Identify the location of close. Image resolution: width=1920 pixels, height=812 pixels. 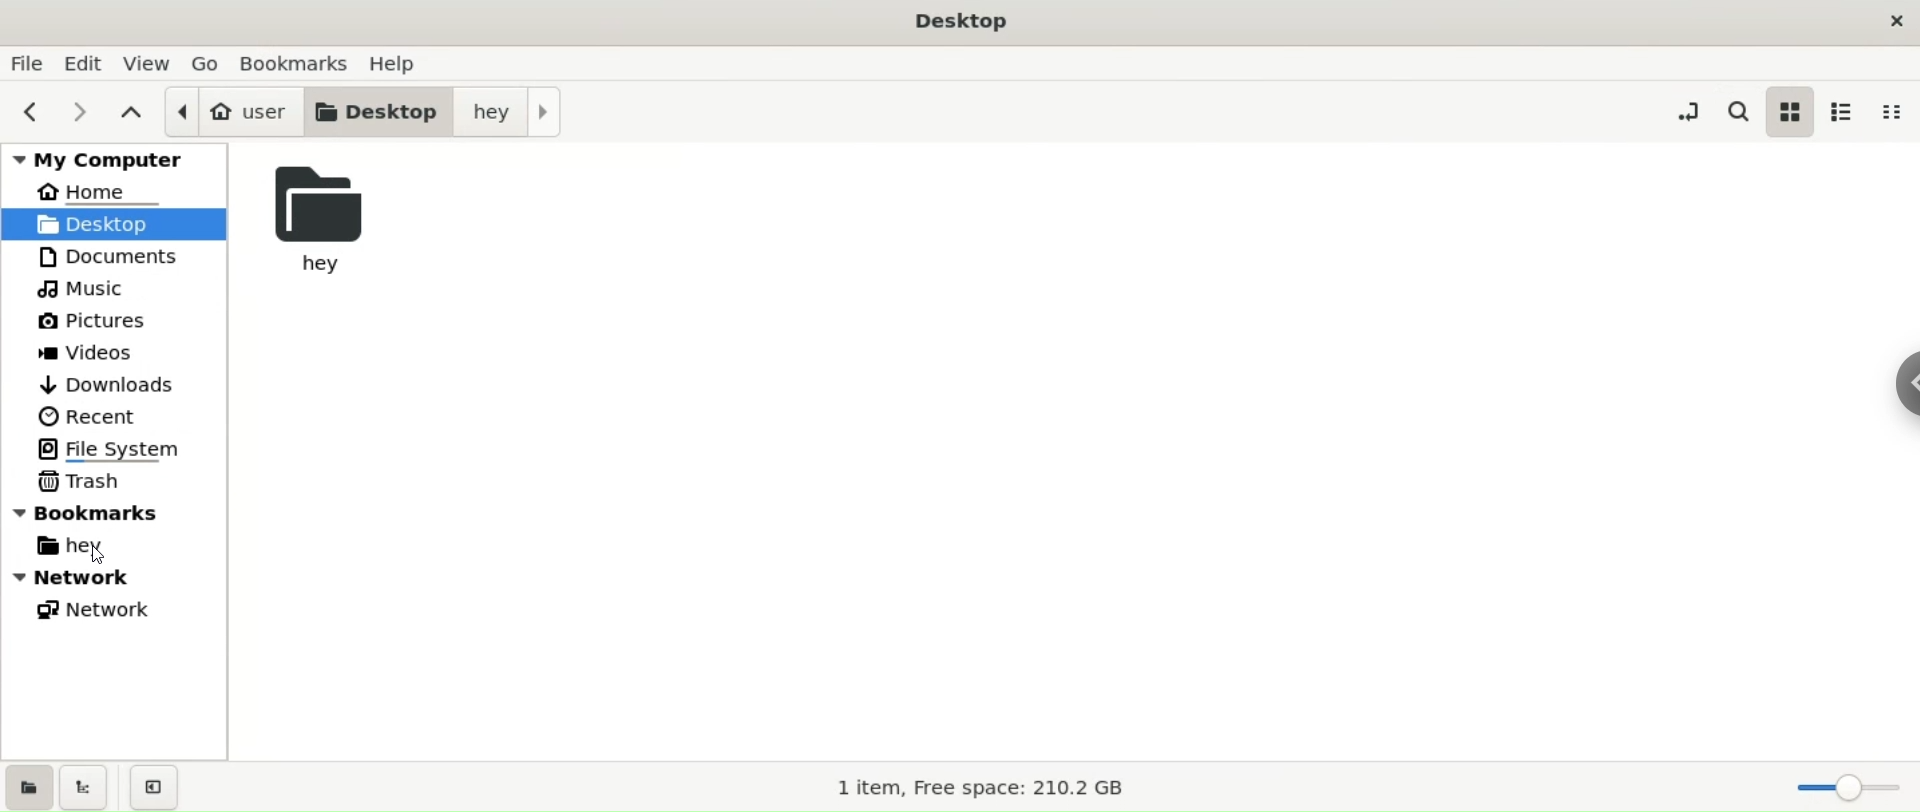
(1897, 23).